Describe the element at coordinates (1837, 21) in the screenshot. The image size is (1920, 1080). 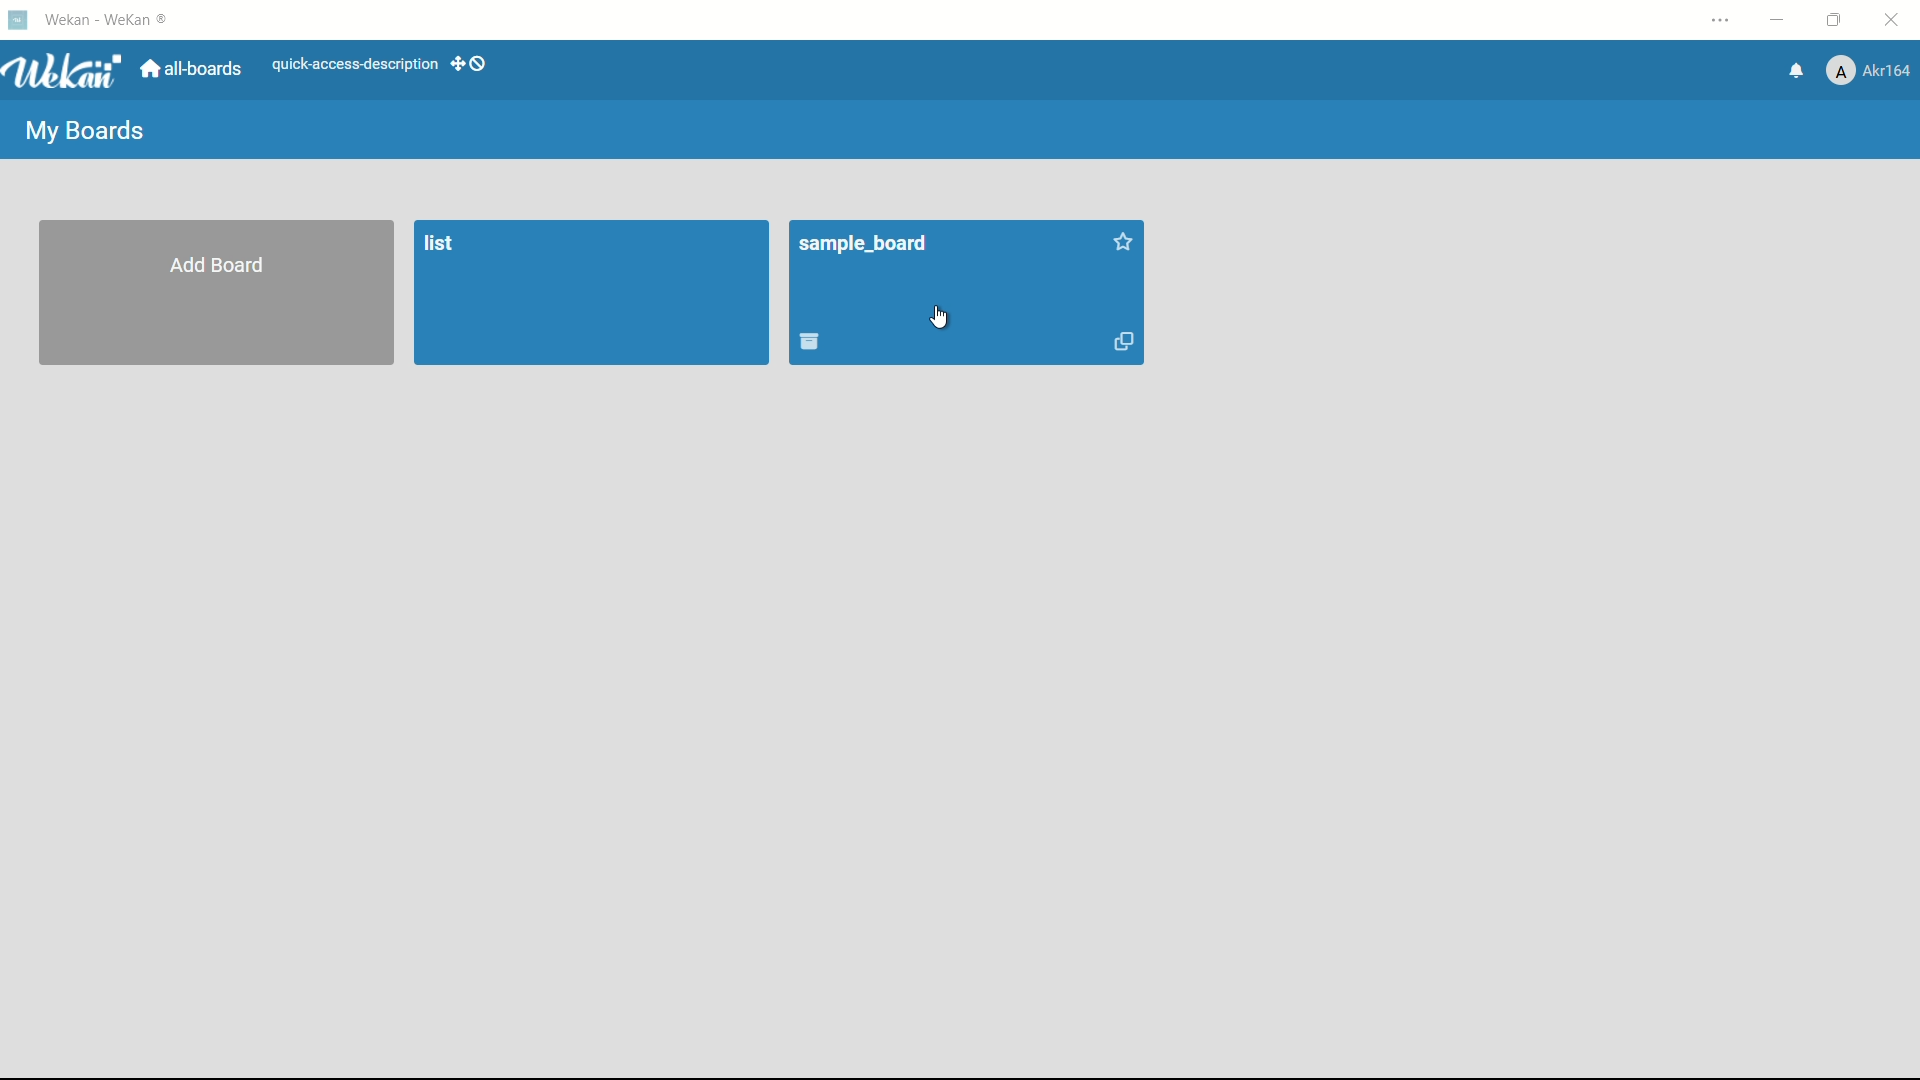
I see `maximize` at that location.